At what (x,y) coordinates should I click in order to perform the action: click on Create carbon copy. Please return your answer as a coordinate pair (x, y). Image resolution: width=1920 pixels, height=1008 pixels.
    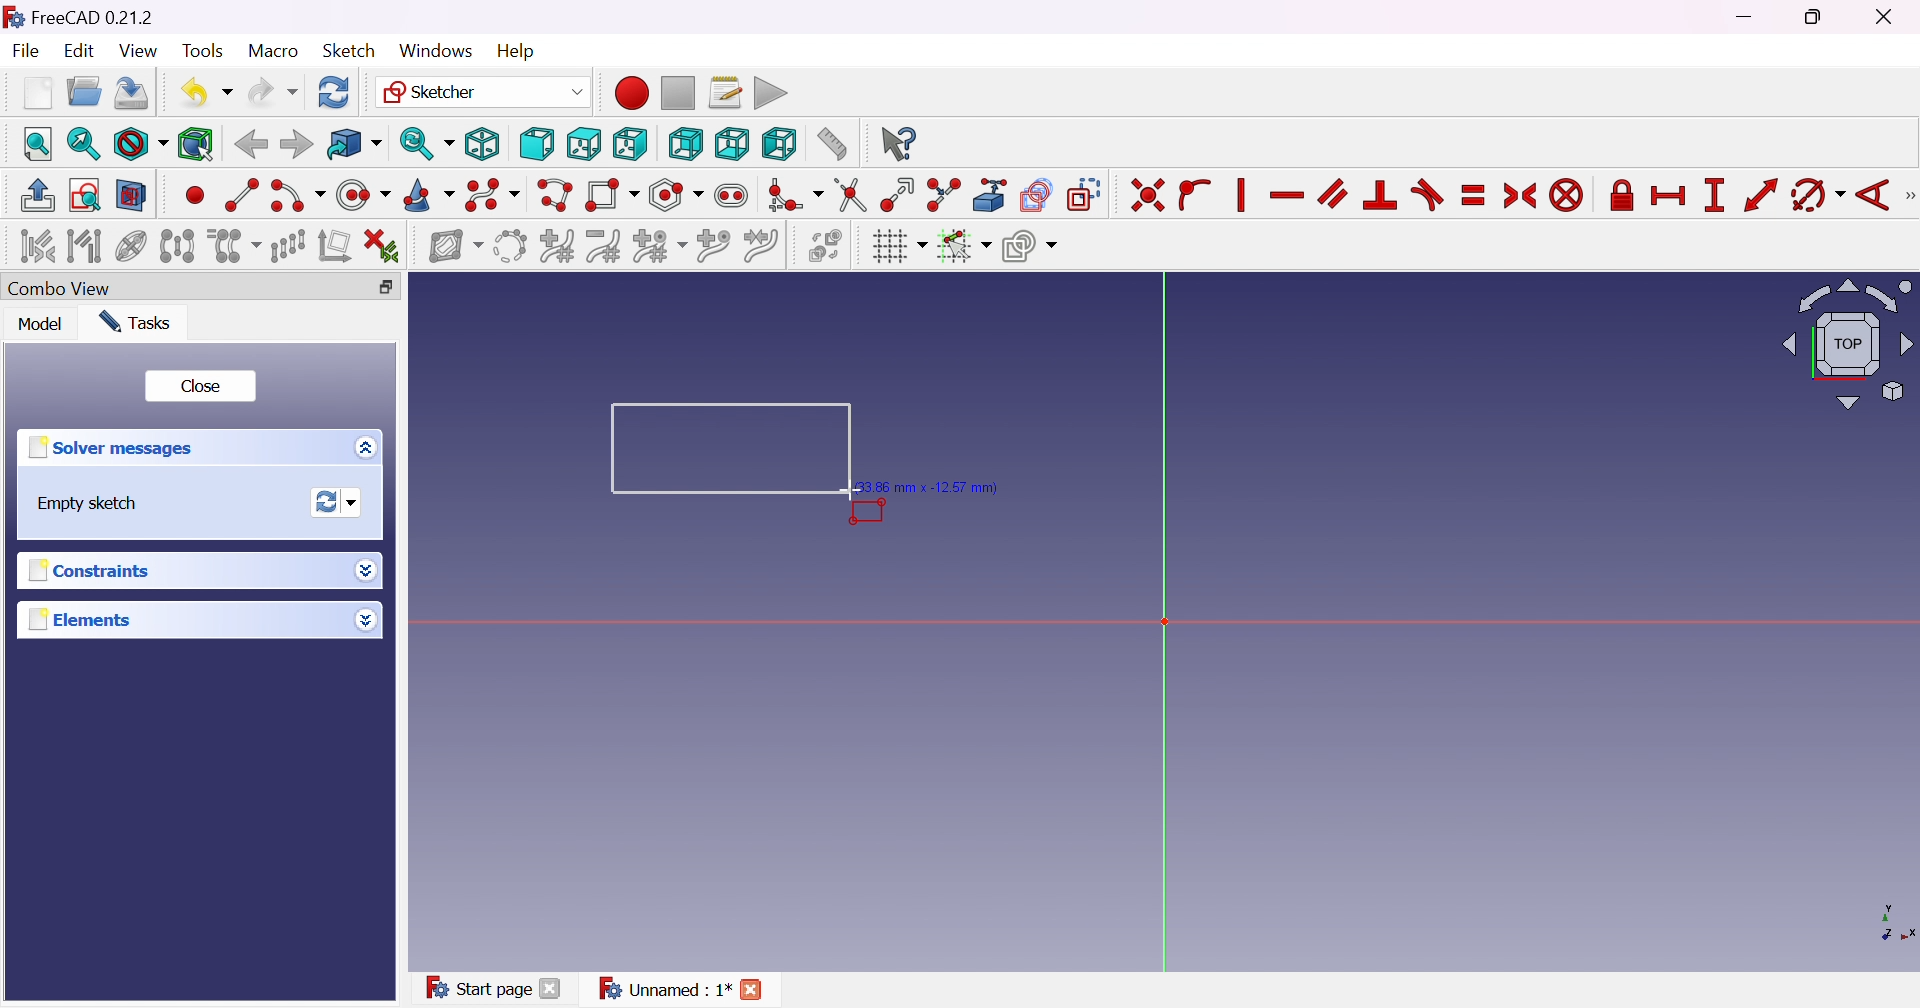
    Looking at the image, I should click on (1037, 195).